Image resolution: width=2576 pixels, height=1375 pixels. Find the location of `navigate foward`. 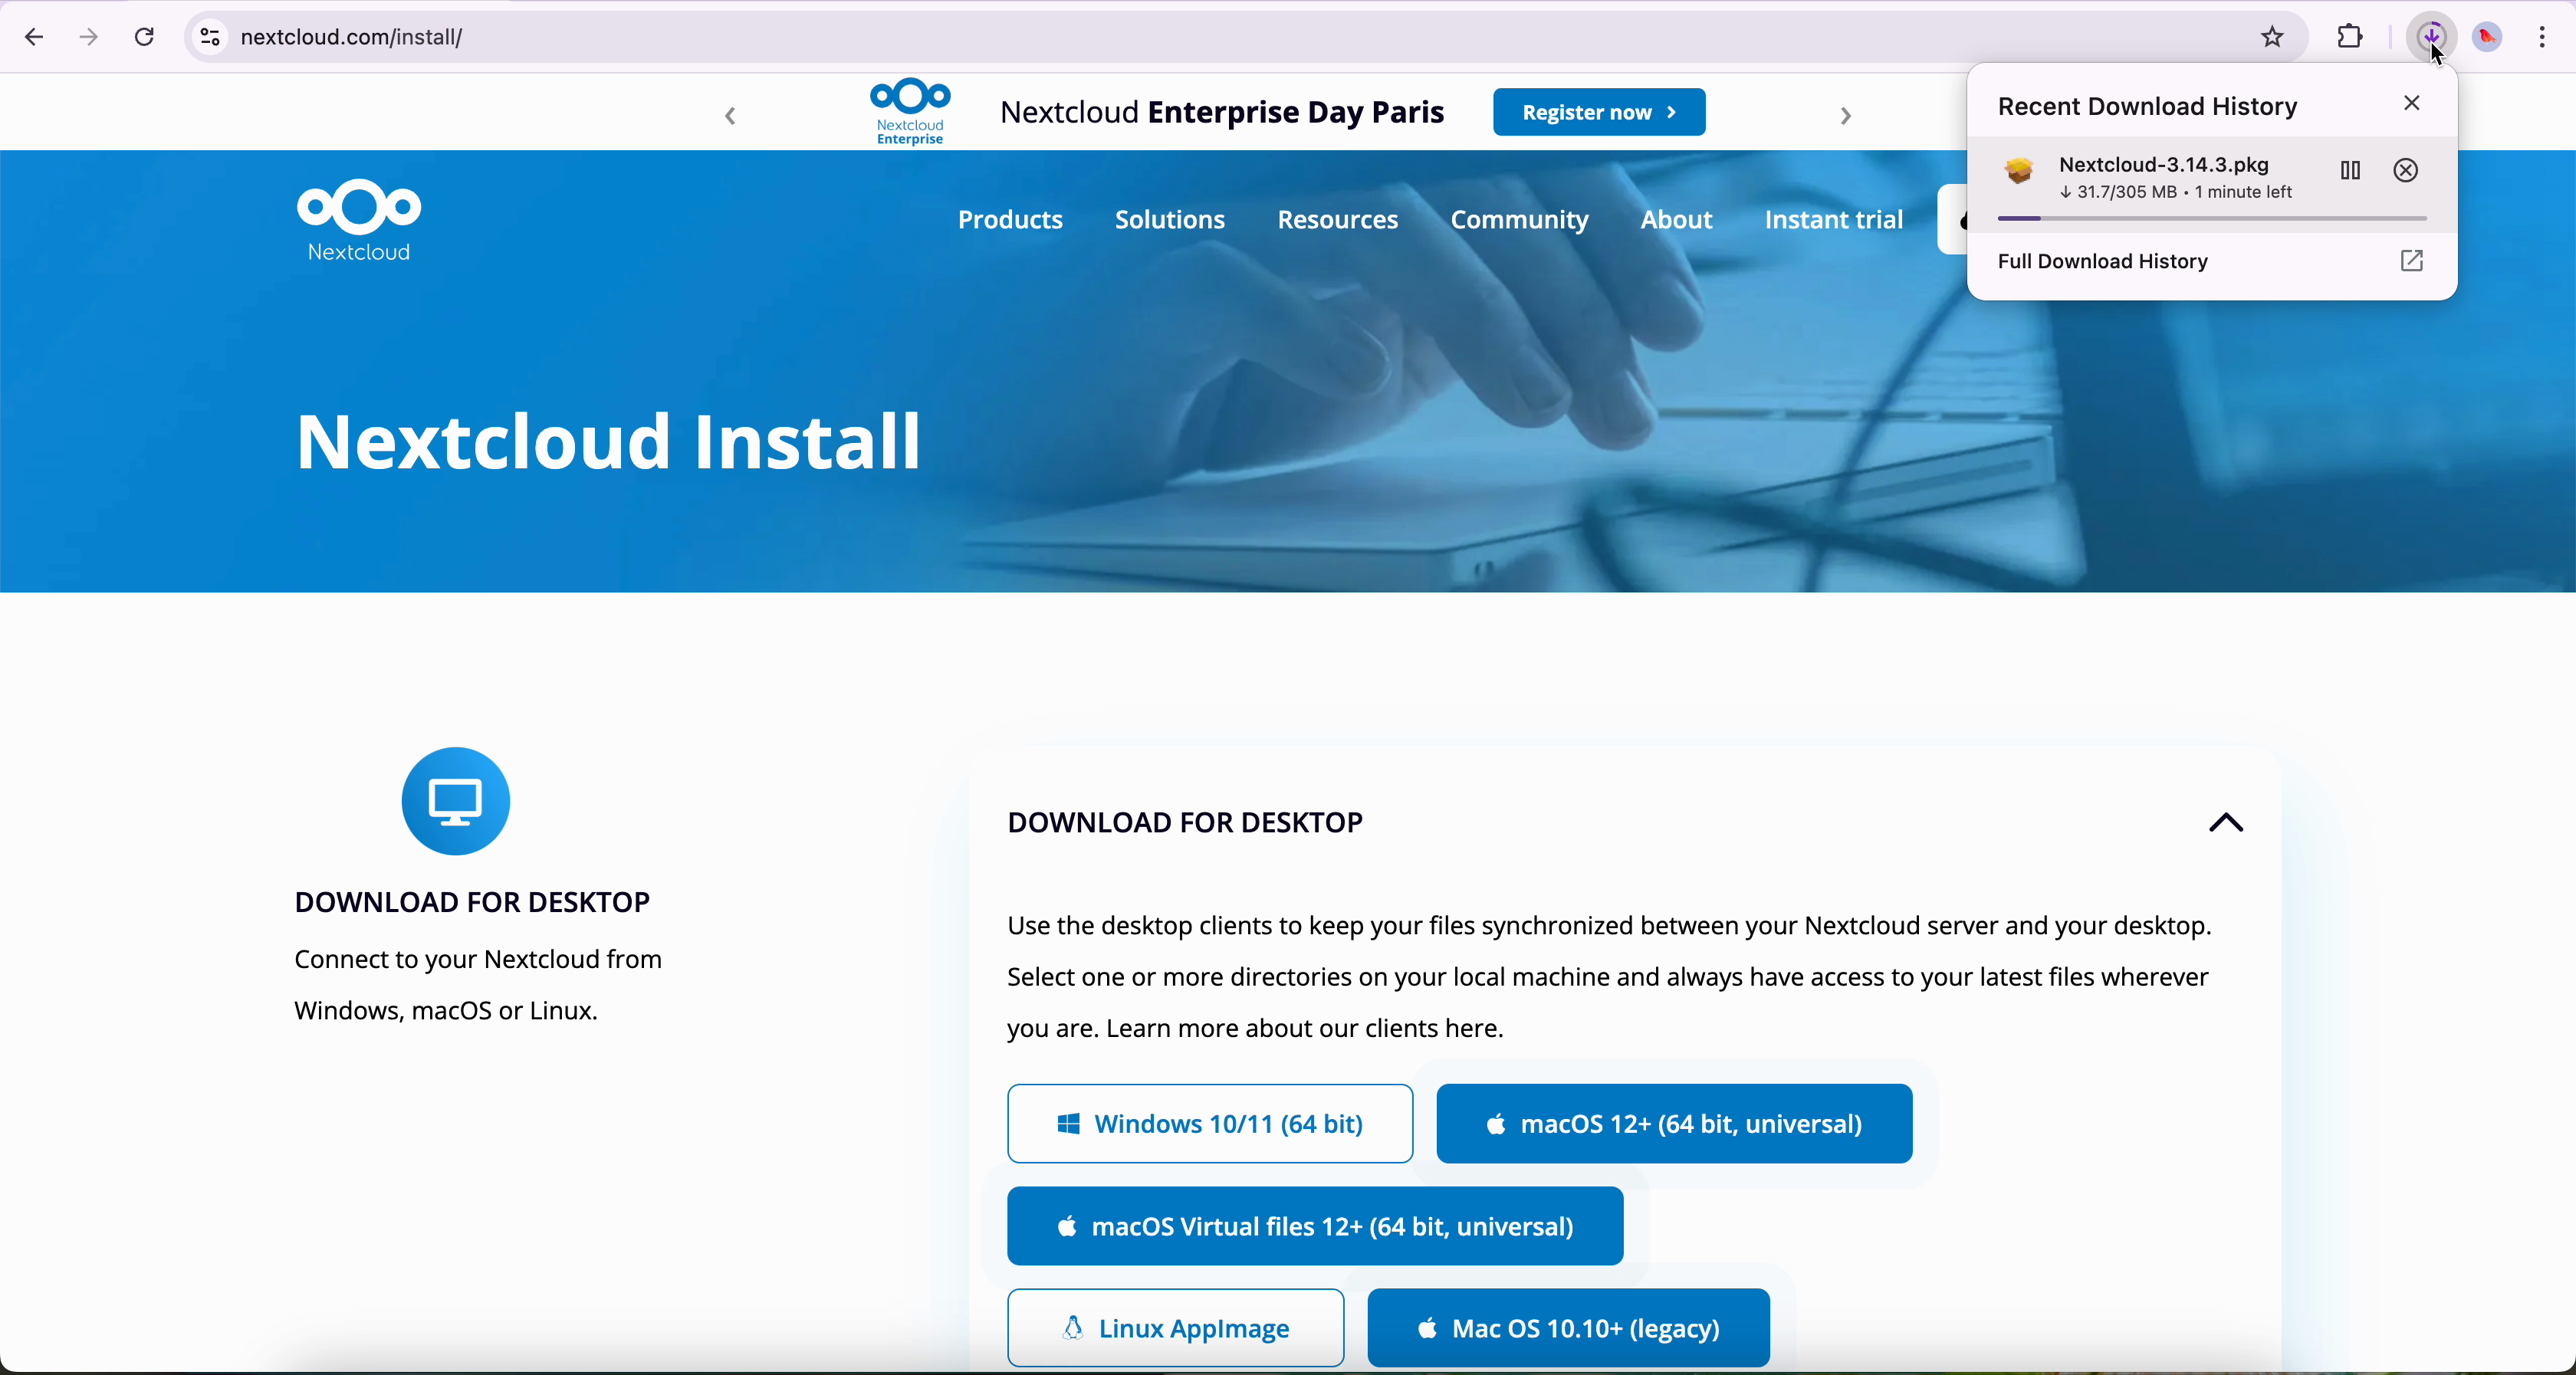

navigate foward is located at coordinates (90, 39).